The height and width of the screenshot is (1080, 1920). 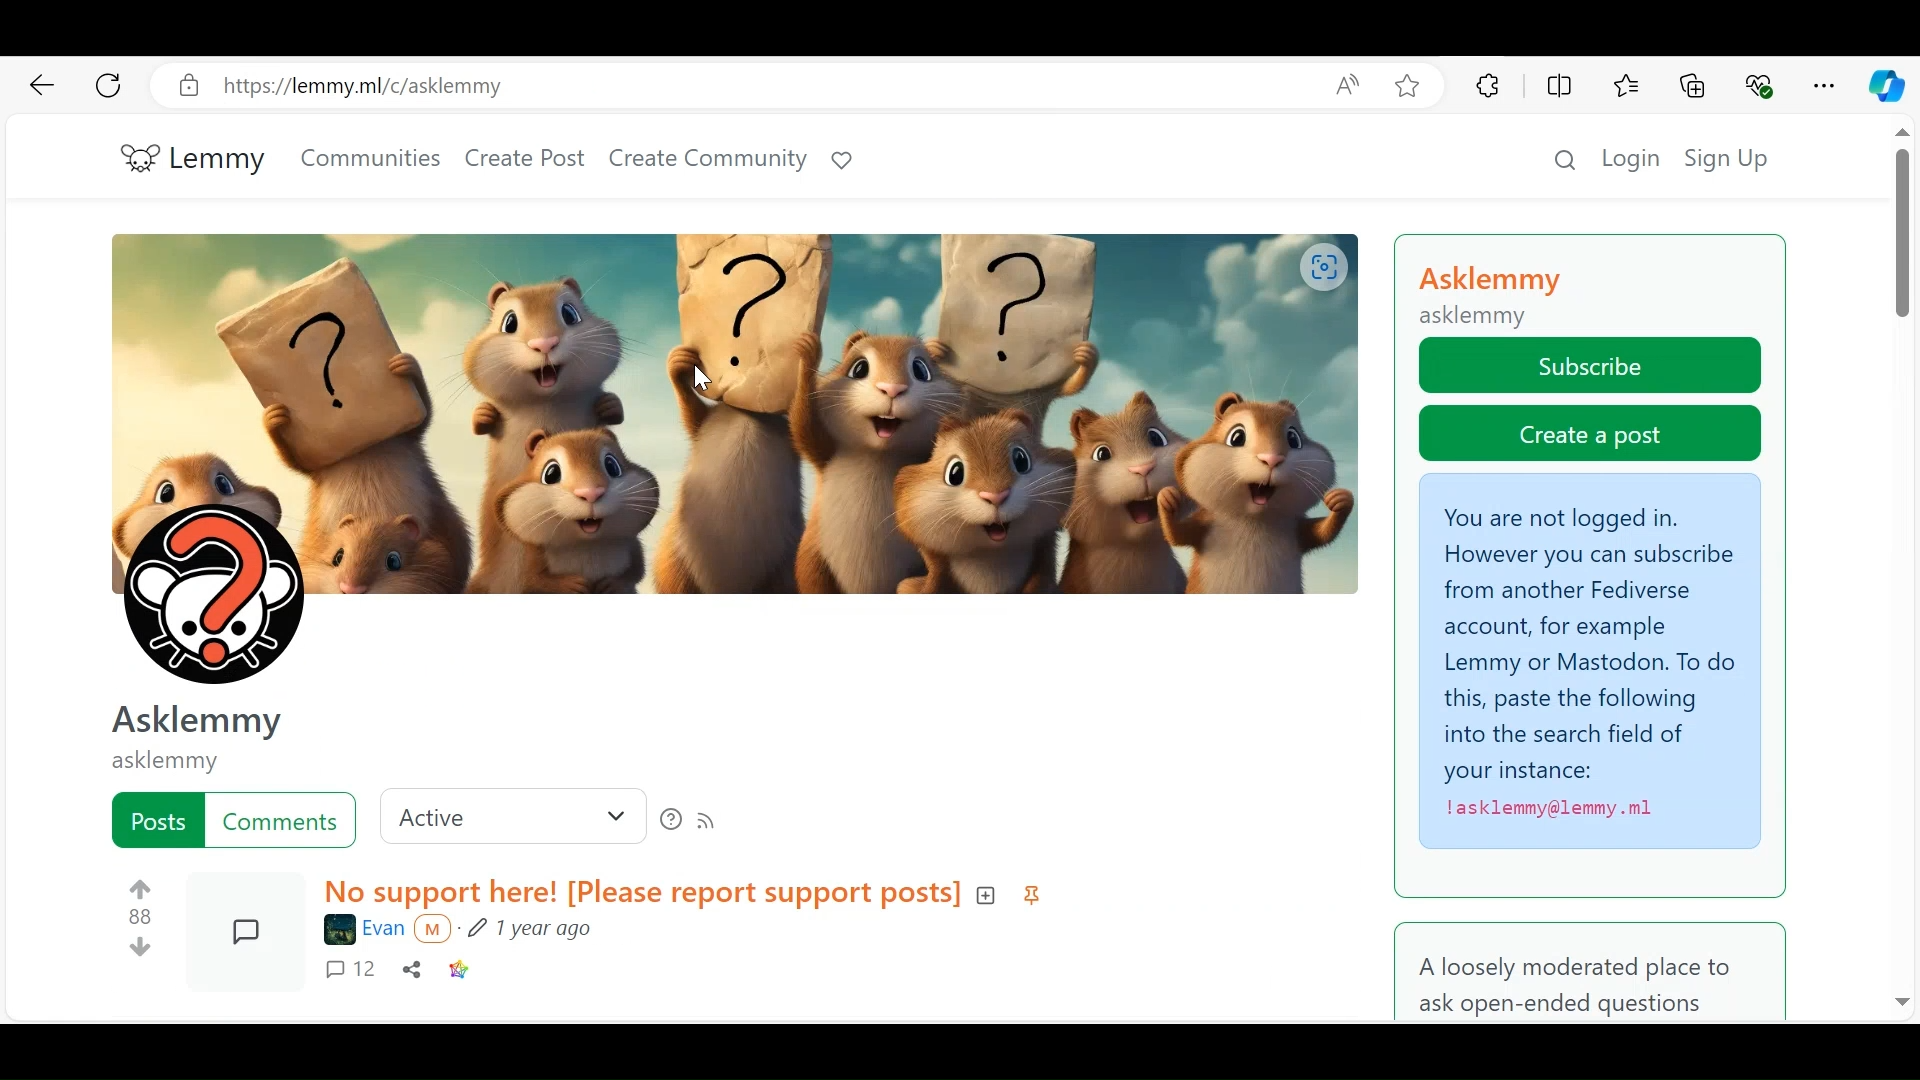 I want to click on Split screen, so click(x=1558, y=88).